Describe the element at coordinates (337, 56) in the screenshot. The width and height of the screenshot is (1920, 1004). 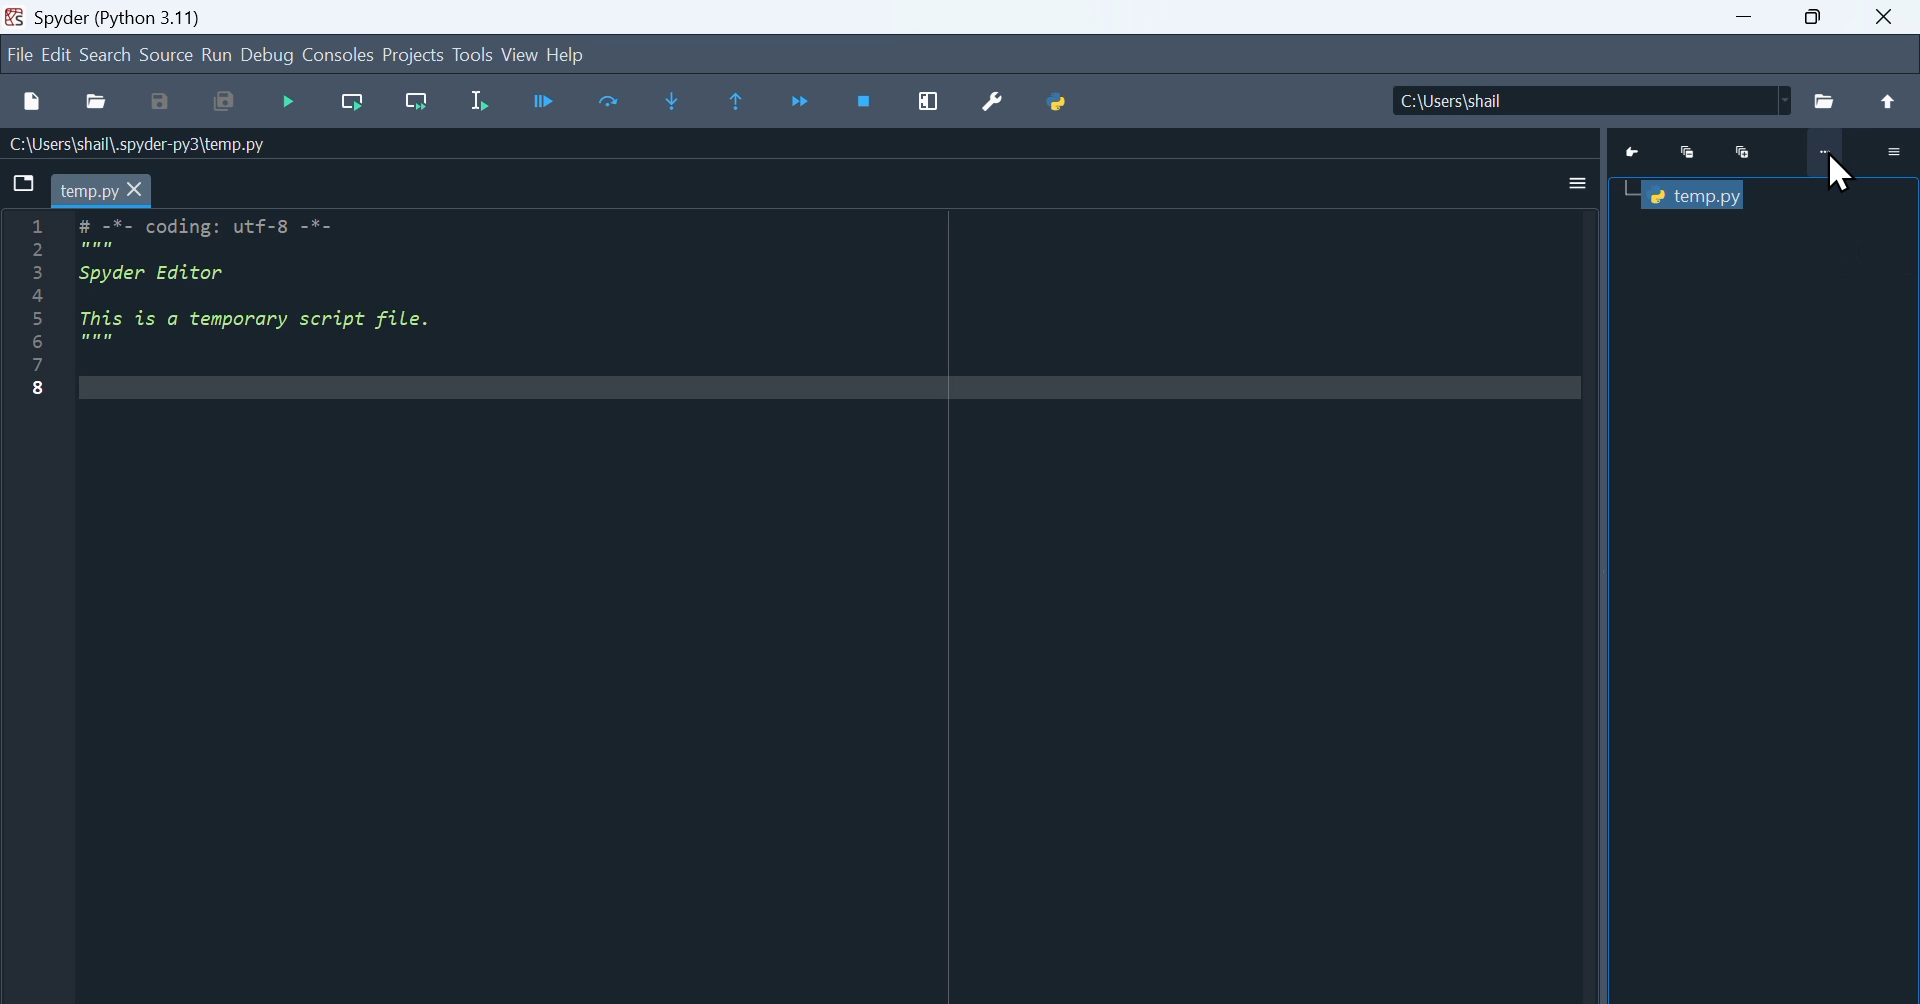
I see `Consoles` at that location.